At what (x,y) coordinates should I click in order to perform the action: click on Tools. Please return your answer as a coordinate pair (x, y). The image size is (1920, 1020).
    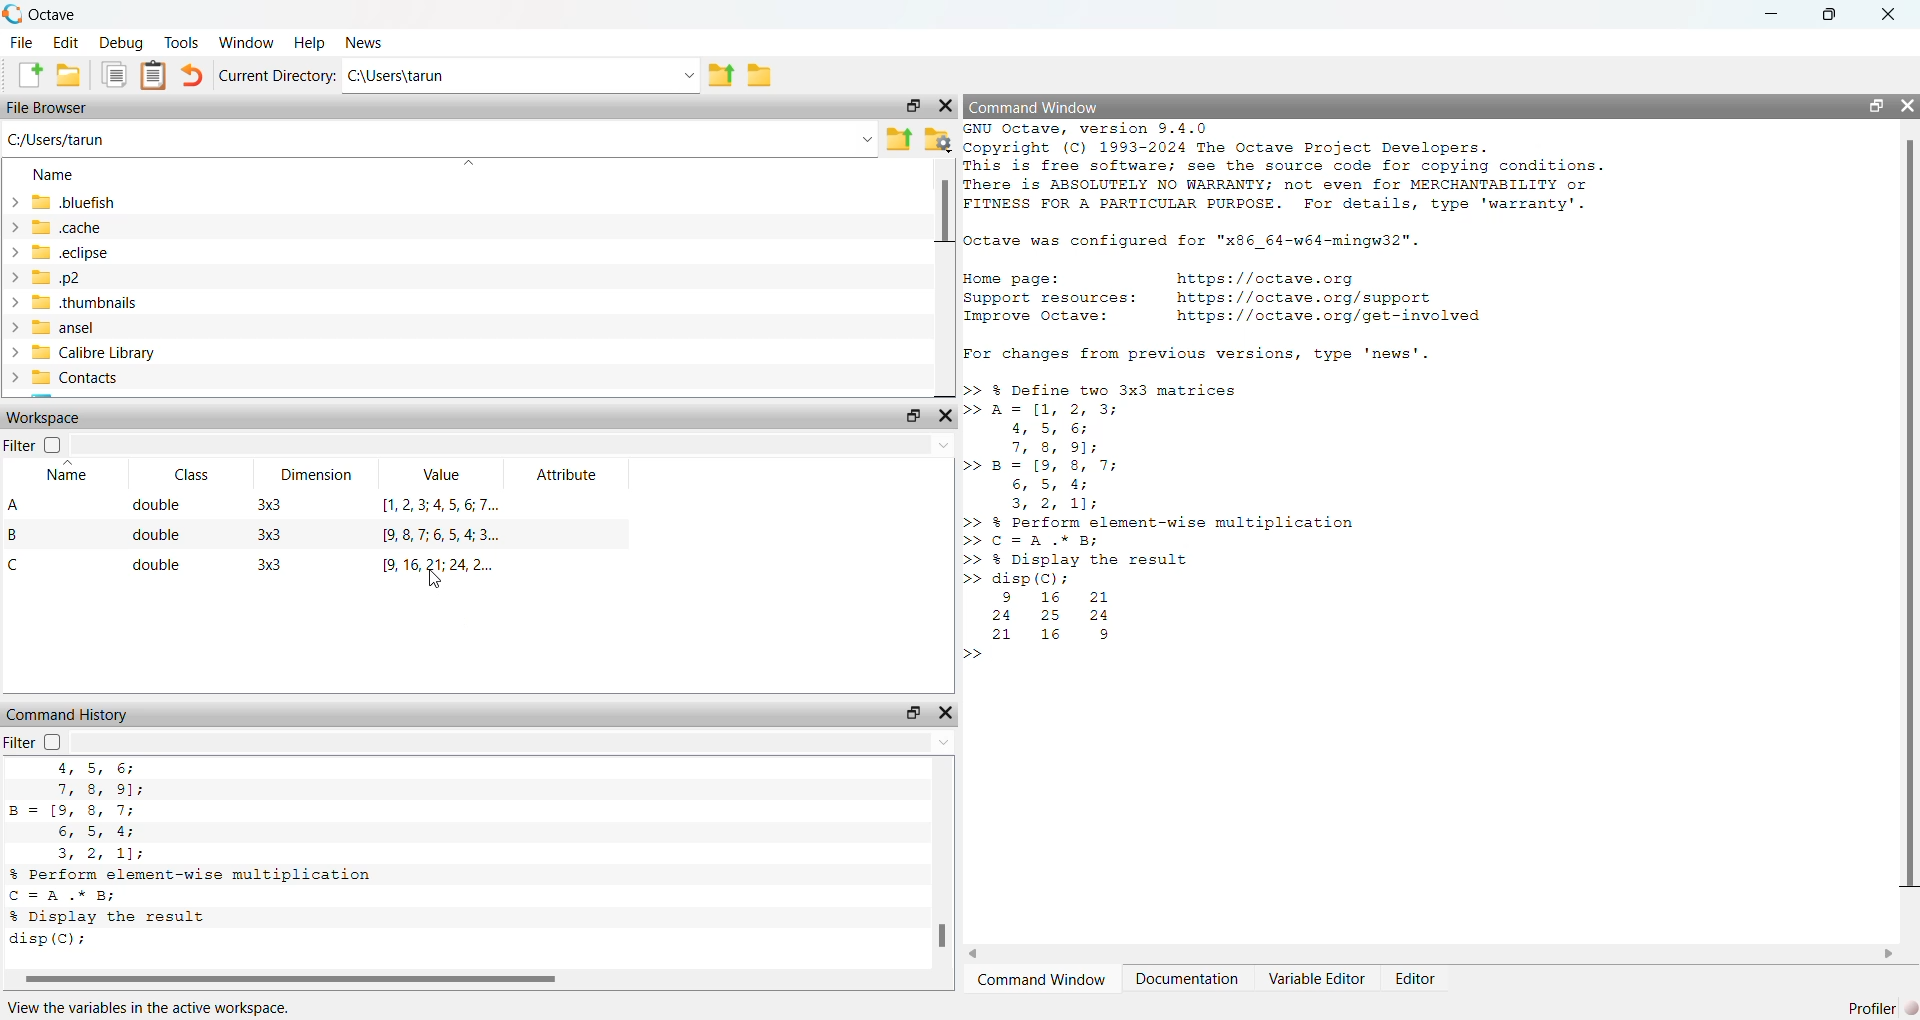
    Looking at the image, I should click on (182, 41).